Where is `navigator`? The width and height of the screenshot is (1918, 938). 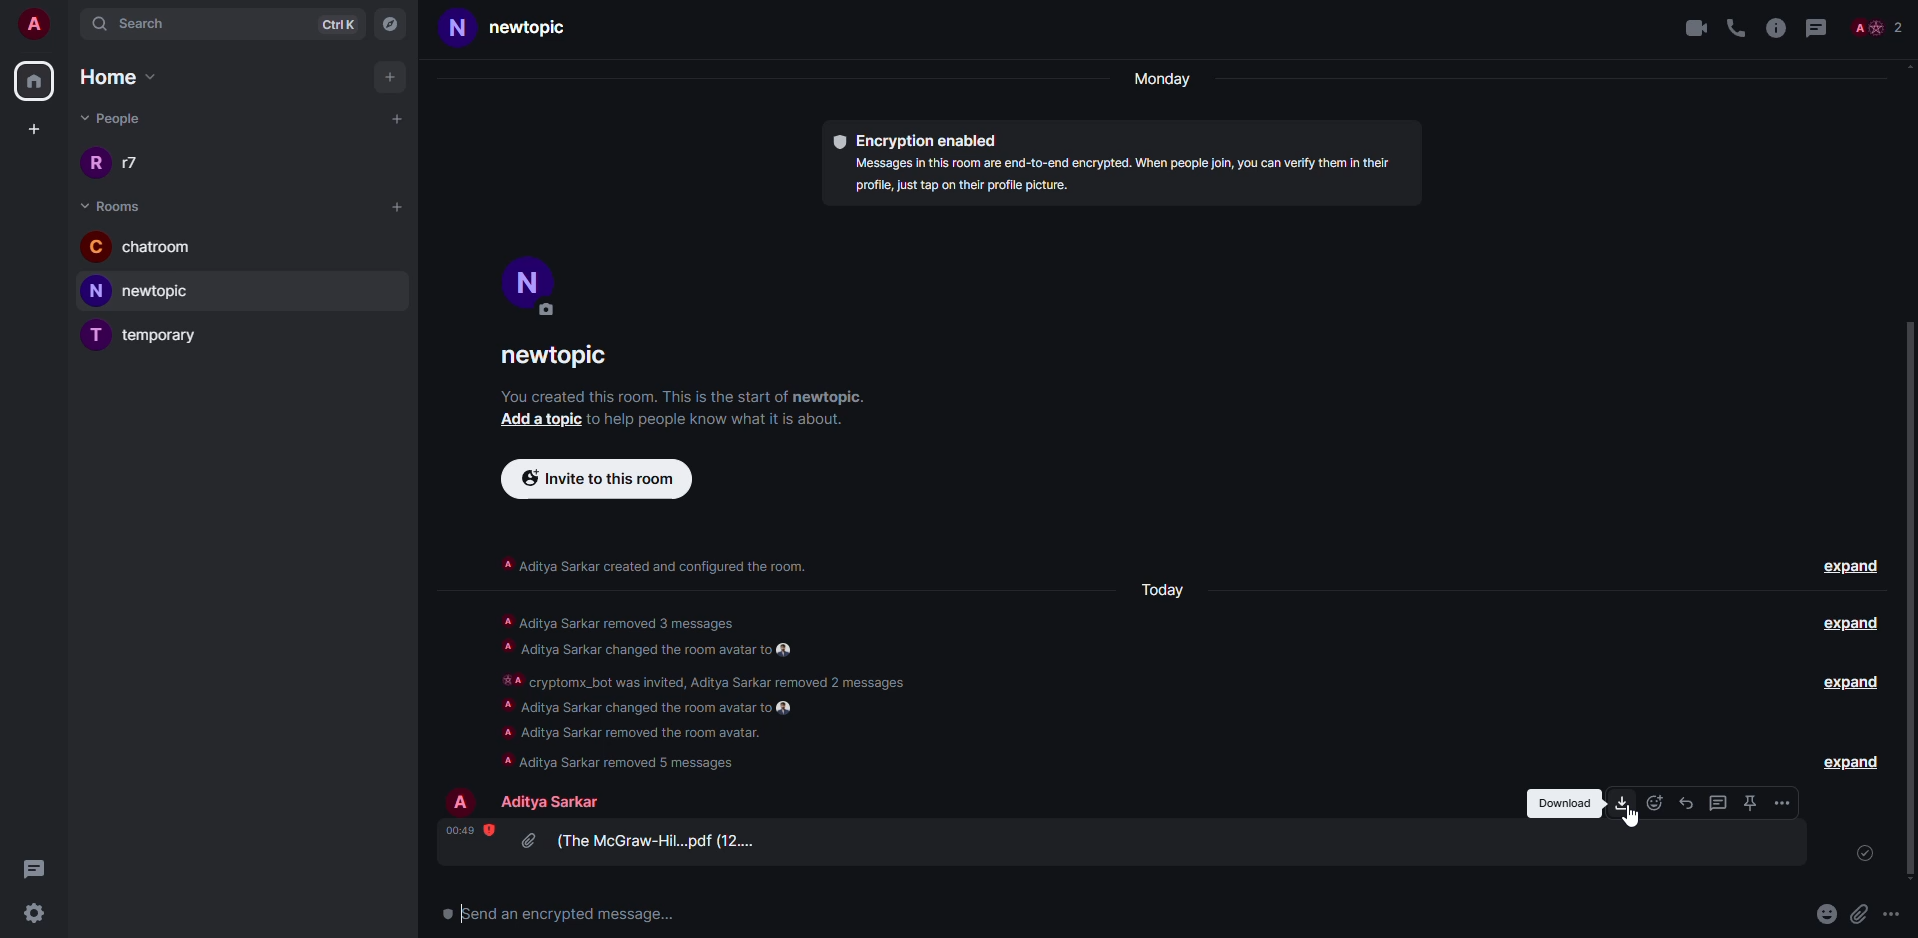
navigator is located at coordinates (395, 25).